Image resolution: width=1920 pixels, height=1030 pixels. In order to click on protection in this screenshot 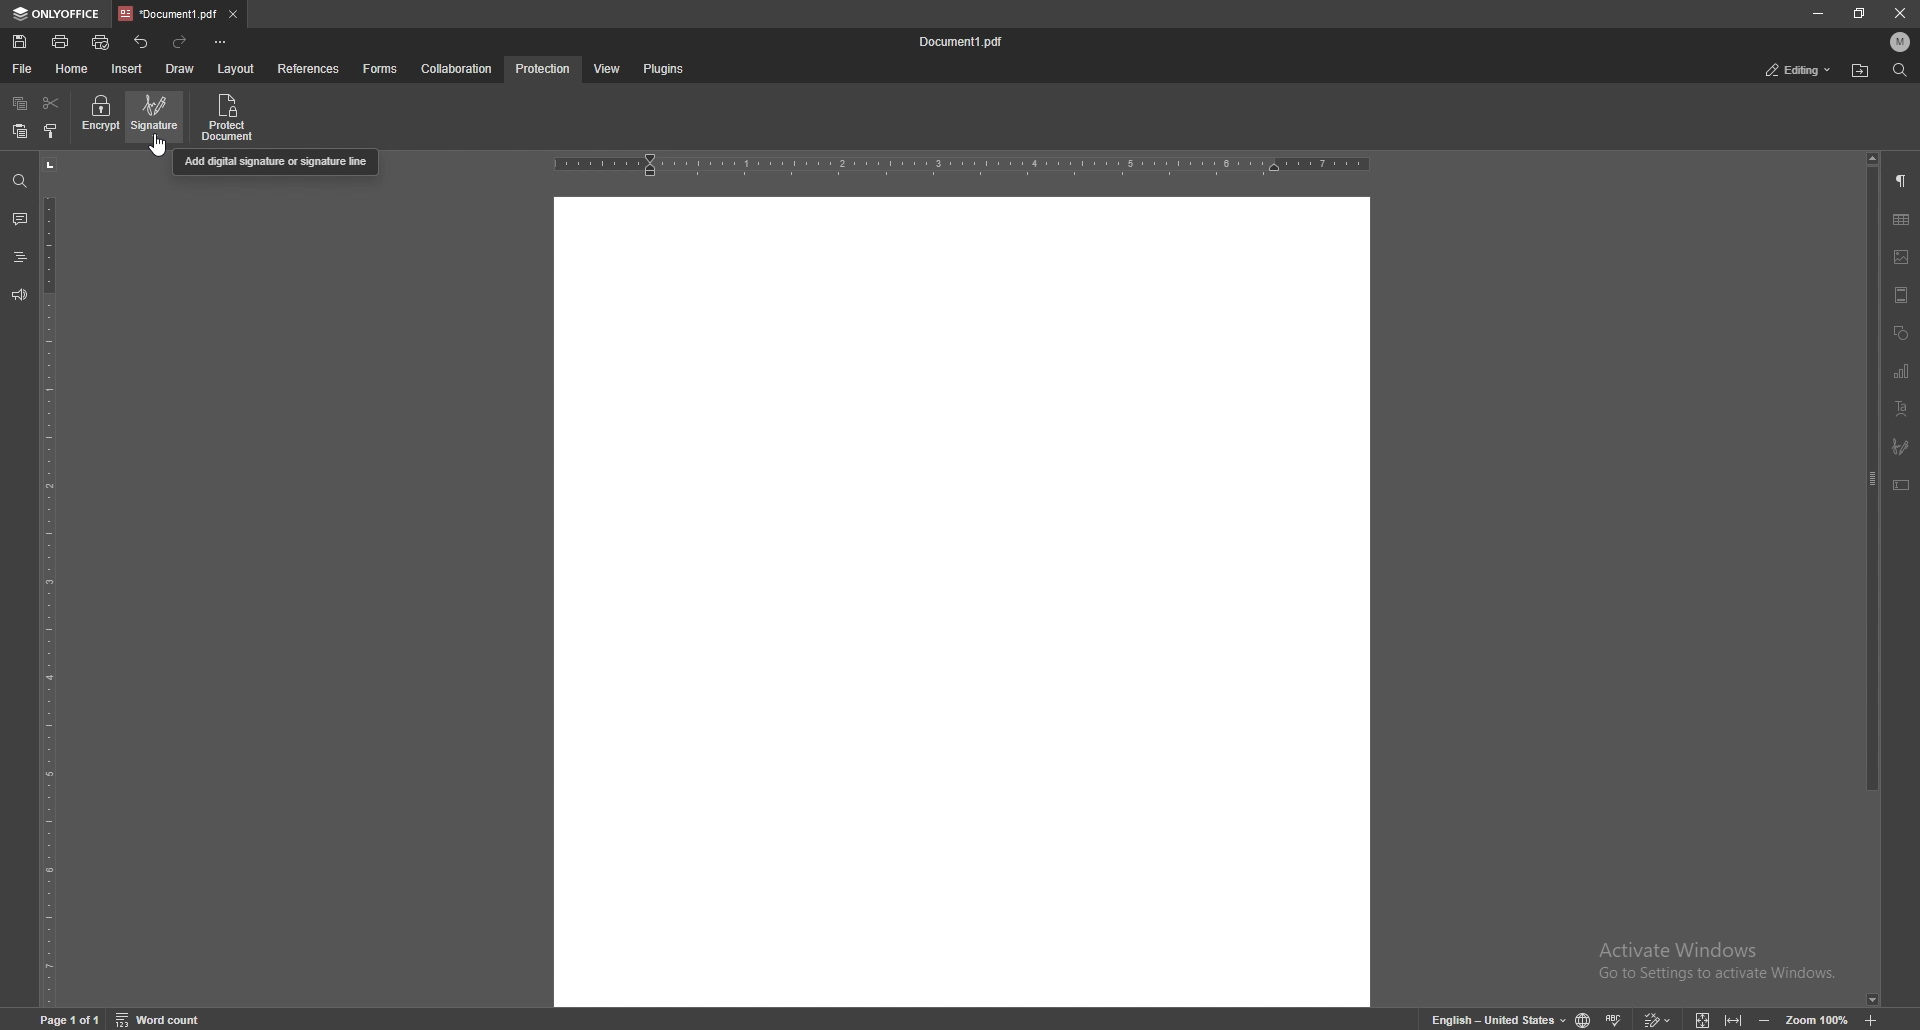, I will do `click(544, 69)`.